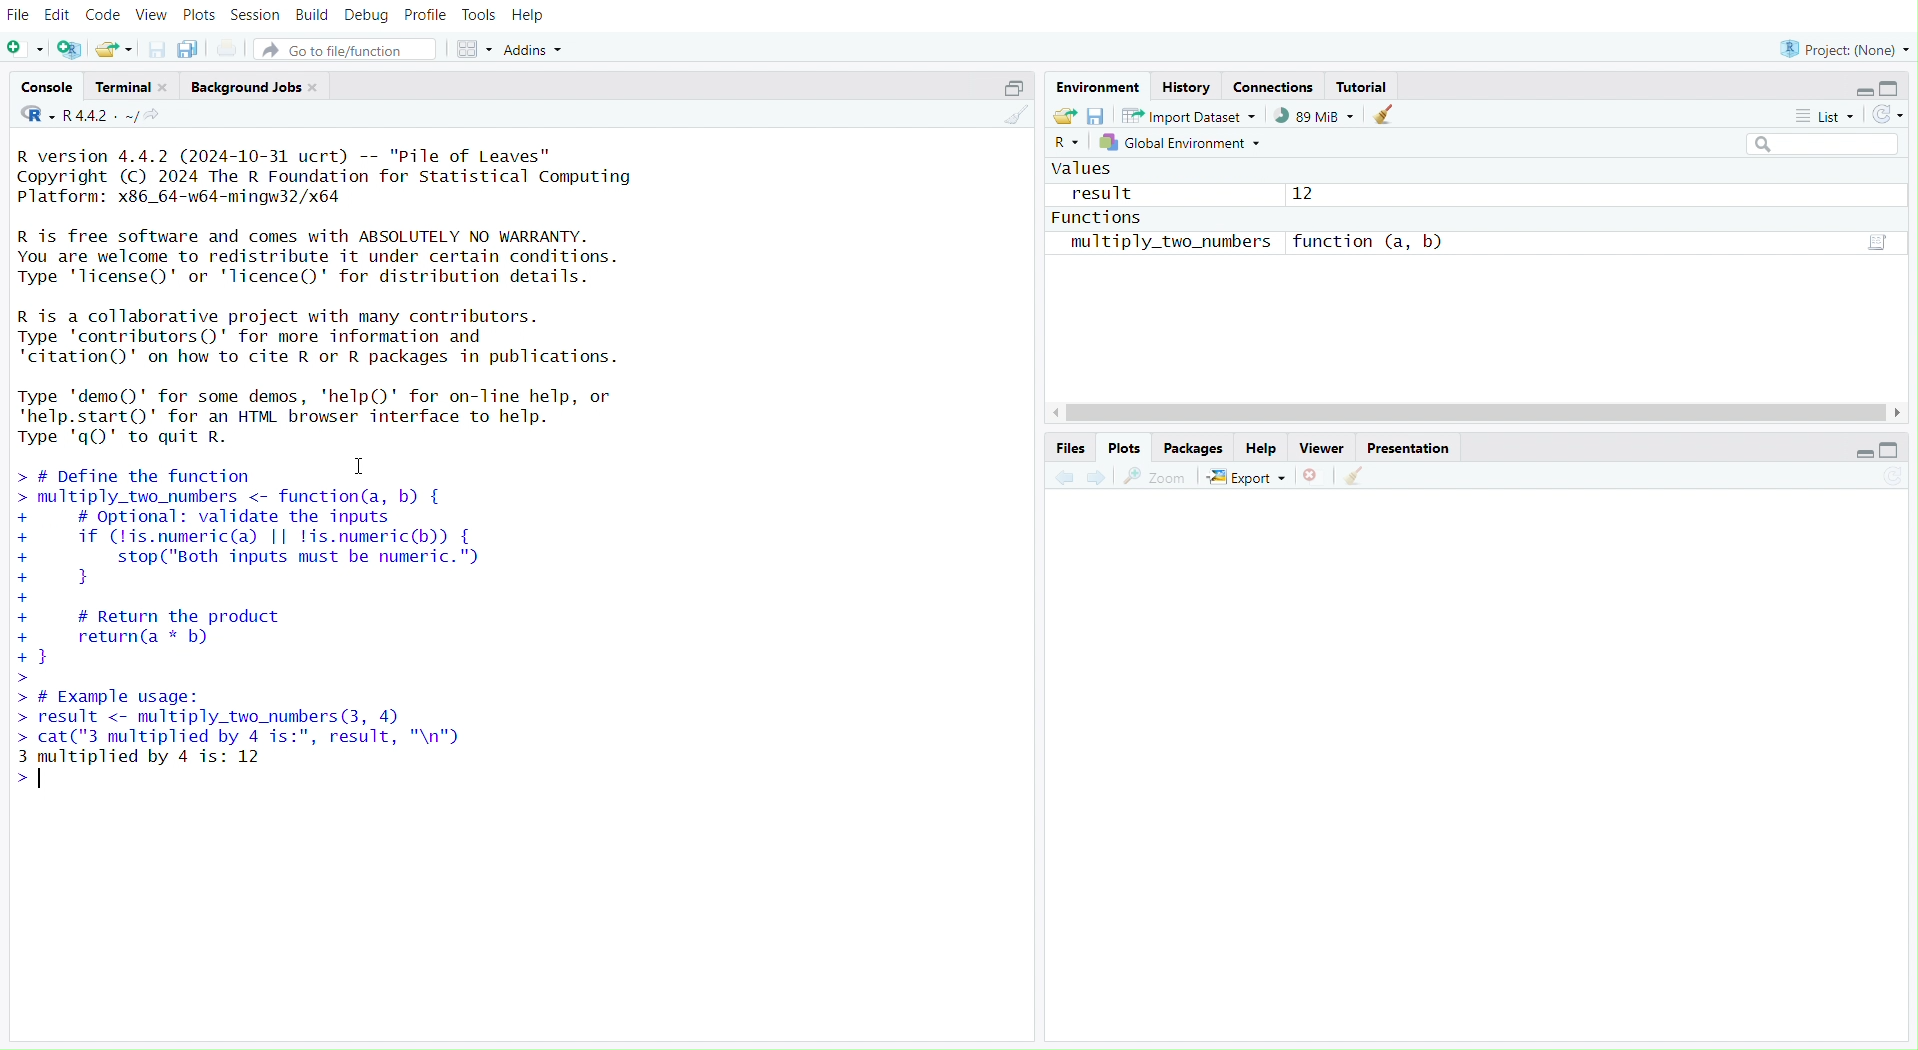 Image resolution: width=1918 pixels, height=1050 pixels. What do you see at coordinates (33, 120) in the screenshot?
I see `R` at bounding box center [33, 120].